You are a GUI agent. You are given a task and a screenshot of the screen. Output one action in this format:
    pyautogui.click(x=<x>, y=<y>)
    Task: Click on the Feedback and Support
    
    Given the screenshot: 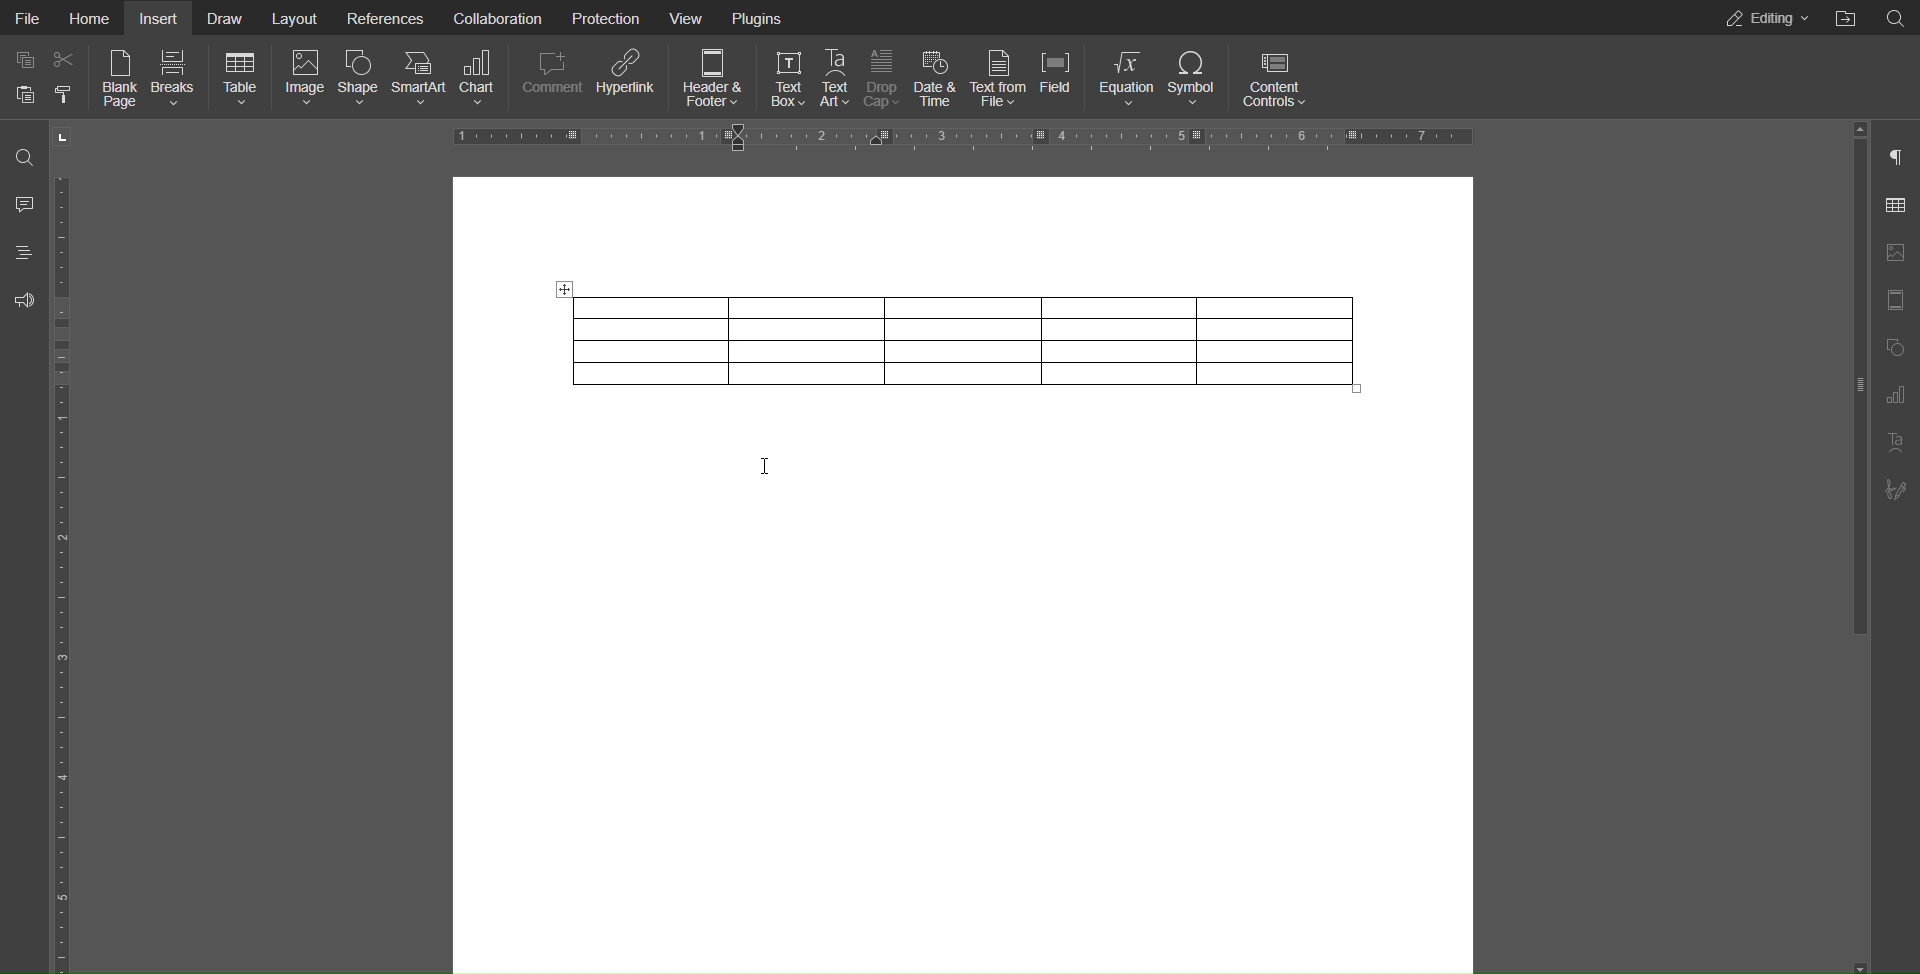 What is the action you would take?
    pyautogui.click(x=23, y=295)
    